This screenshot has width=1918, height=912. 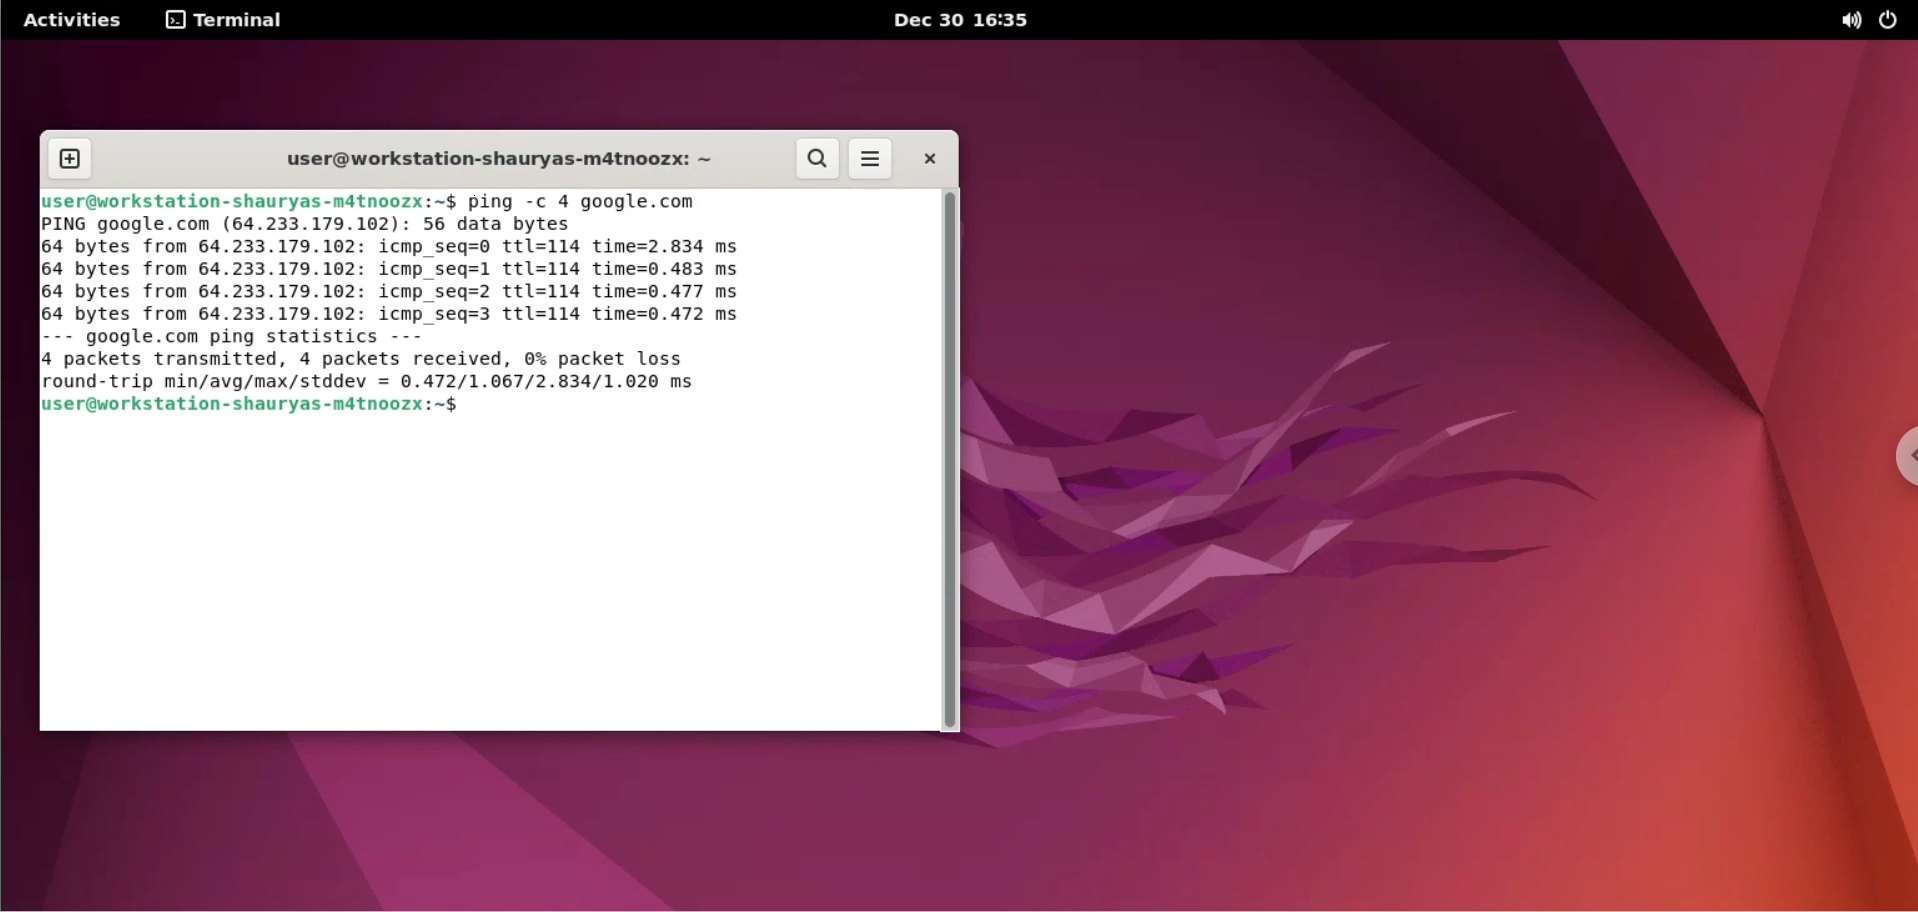 What do you see at coordinates (249, 202) in the screenshot?
I see `user@workstation-shauryas-m4tnoozx:~$` at bounding box center [249, 202].